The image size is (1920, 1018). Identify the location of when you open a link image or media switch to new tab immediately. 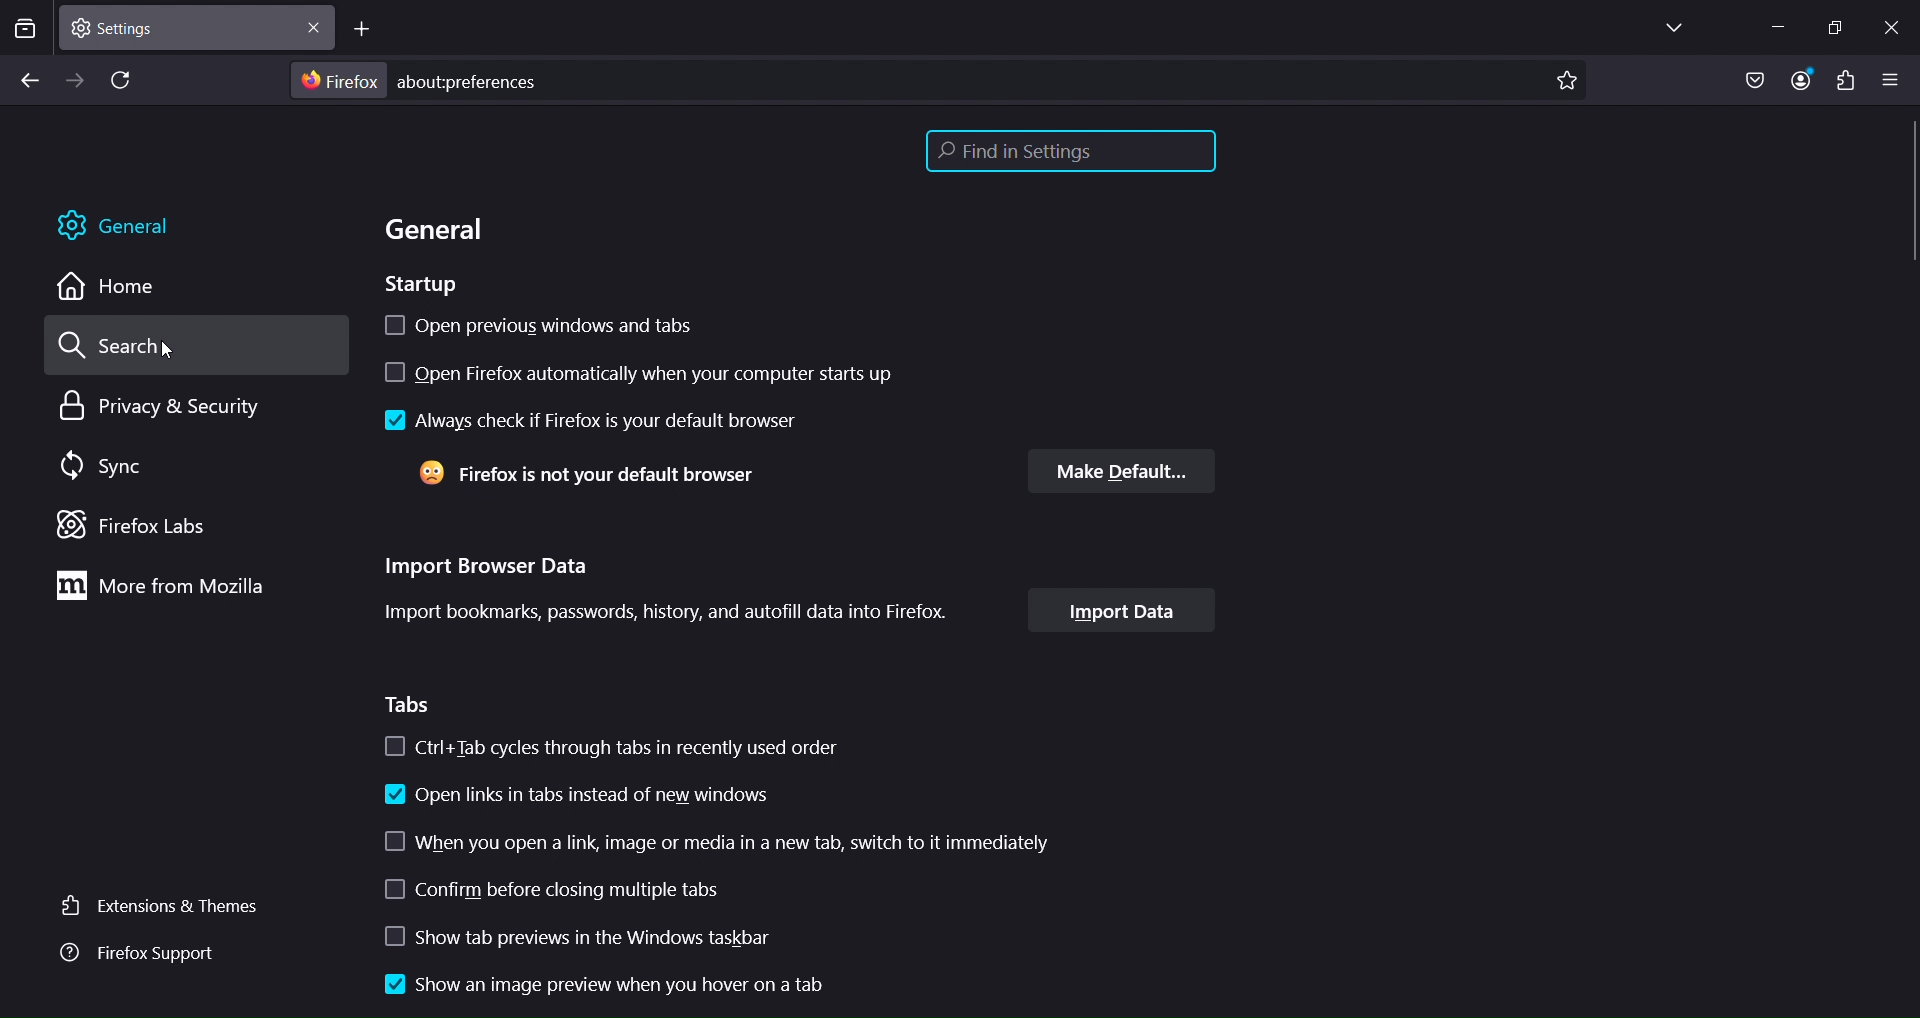
(742, 843).